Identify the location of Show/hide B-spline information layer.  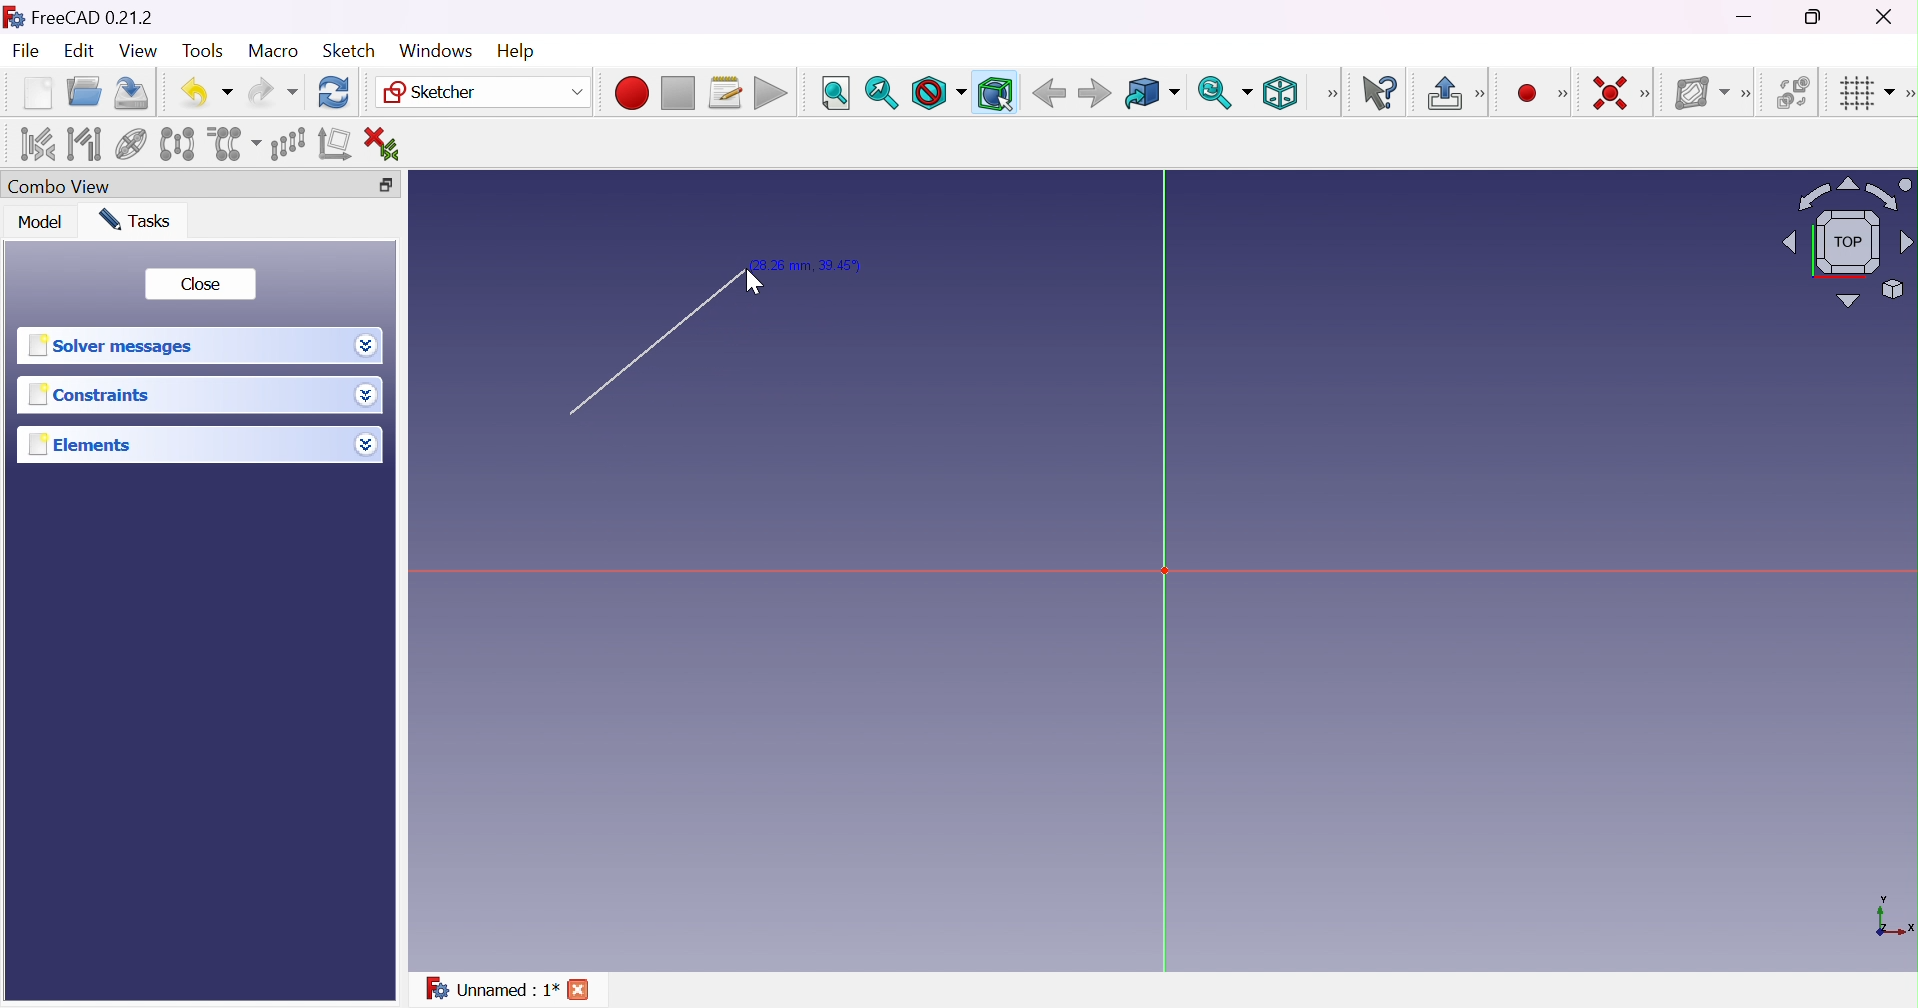
(1703, 93).